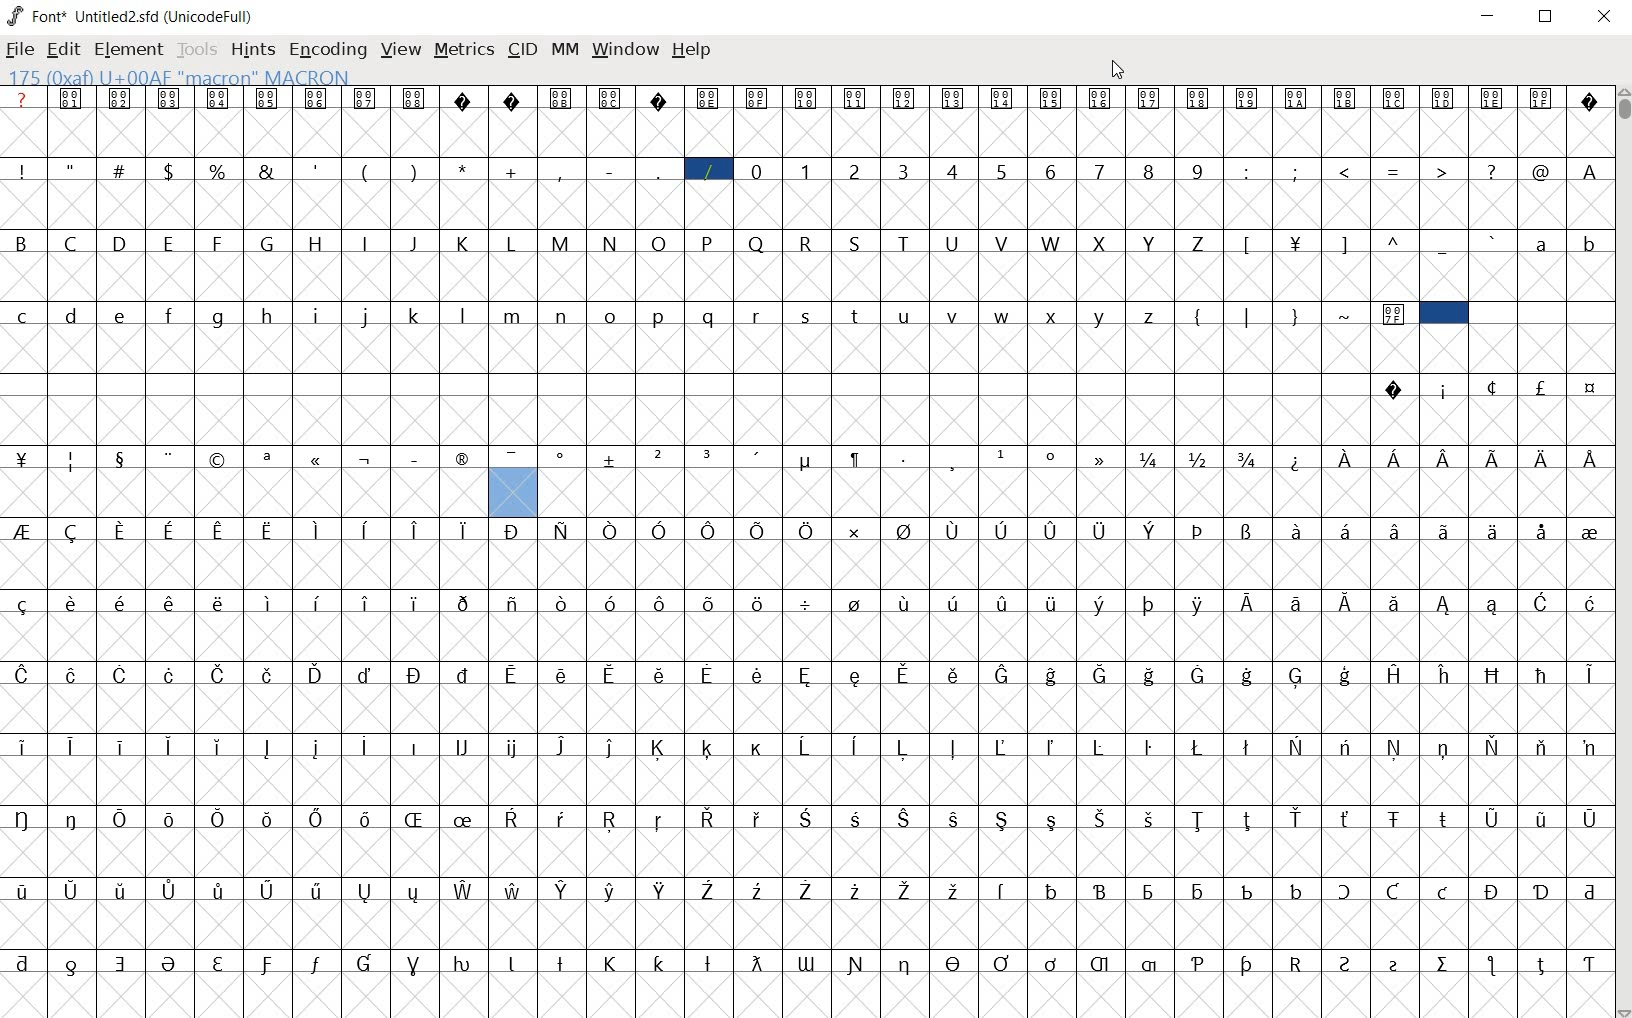 Image resolution: width=1632 pixels, height=1018 pixels. I want to click on :, so click(1249, 171).